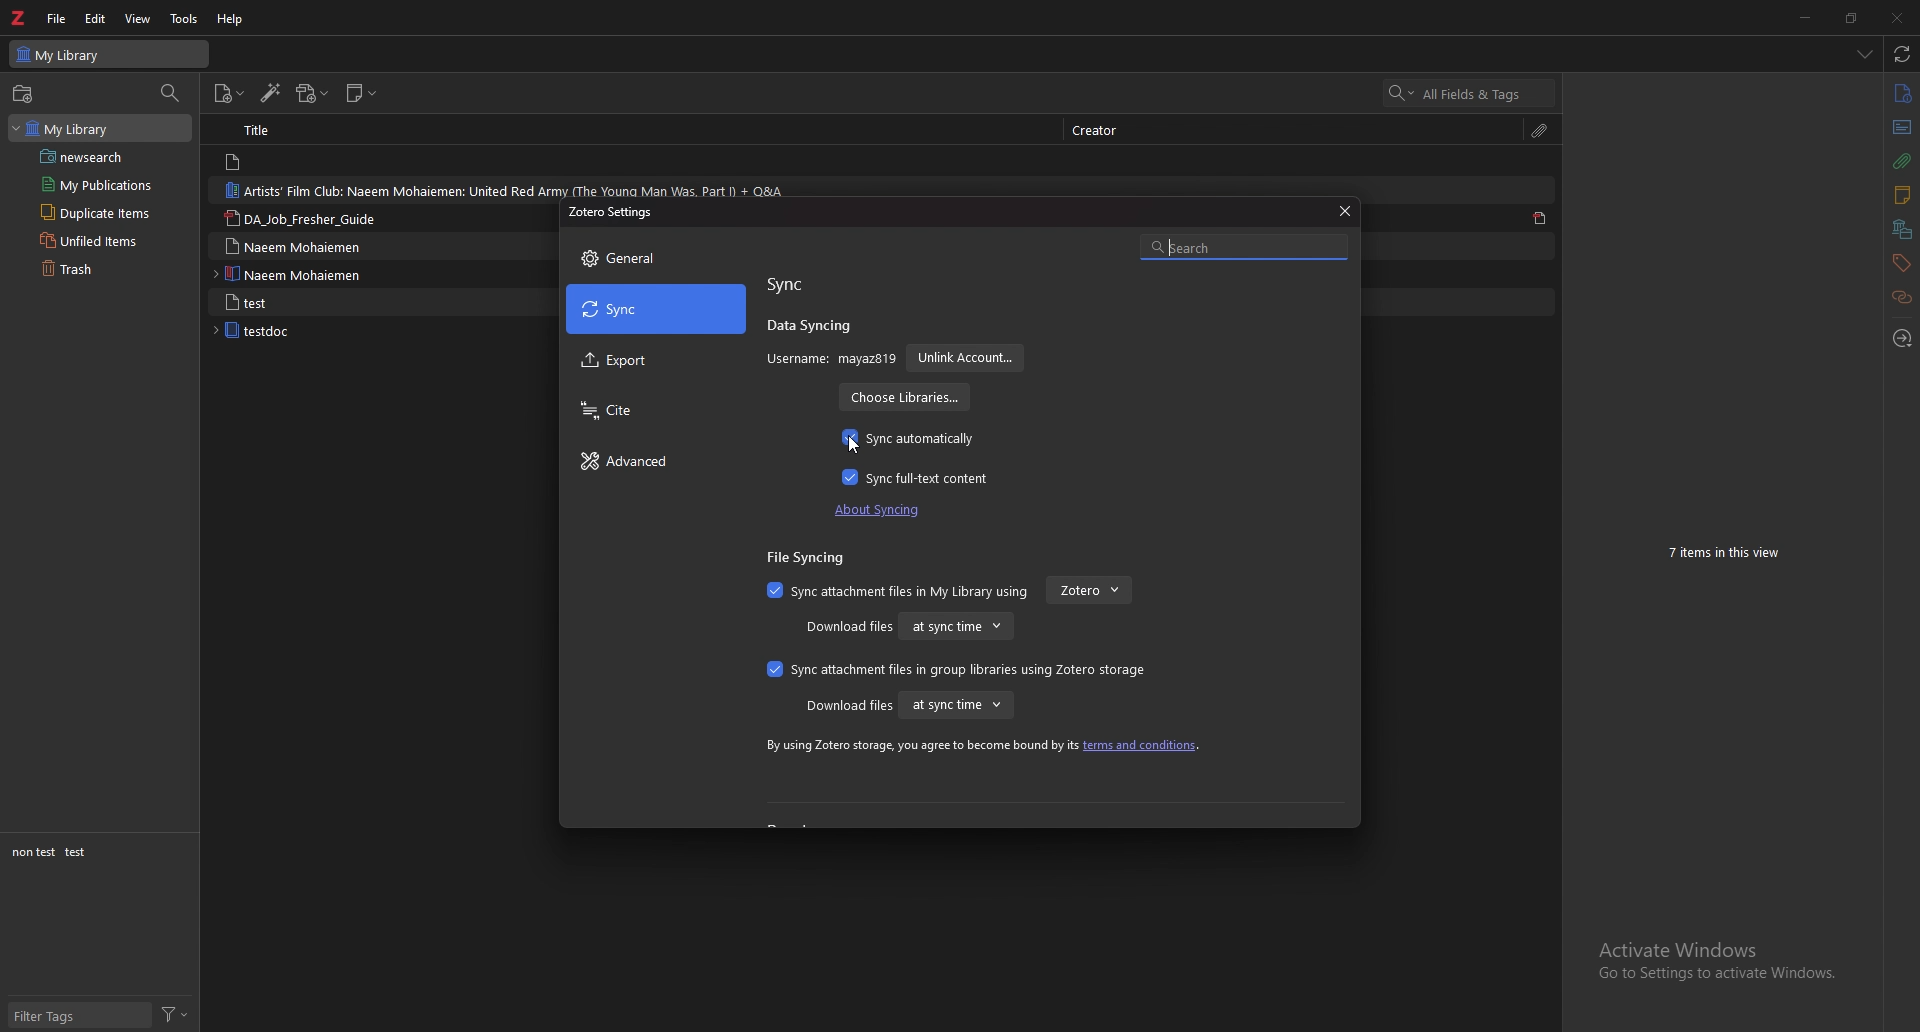 The image size is (1920, 1032). Describe the element at coordinates (1806, 17) in the screenshot. I see `minimize` at that location.